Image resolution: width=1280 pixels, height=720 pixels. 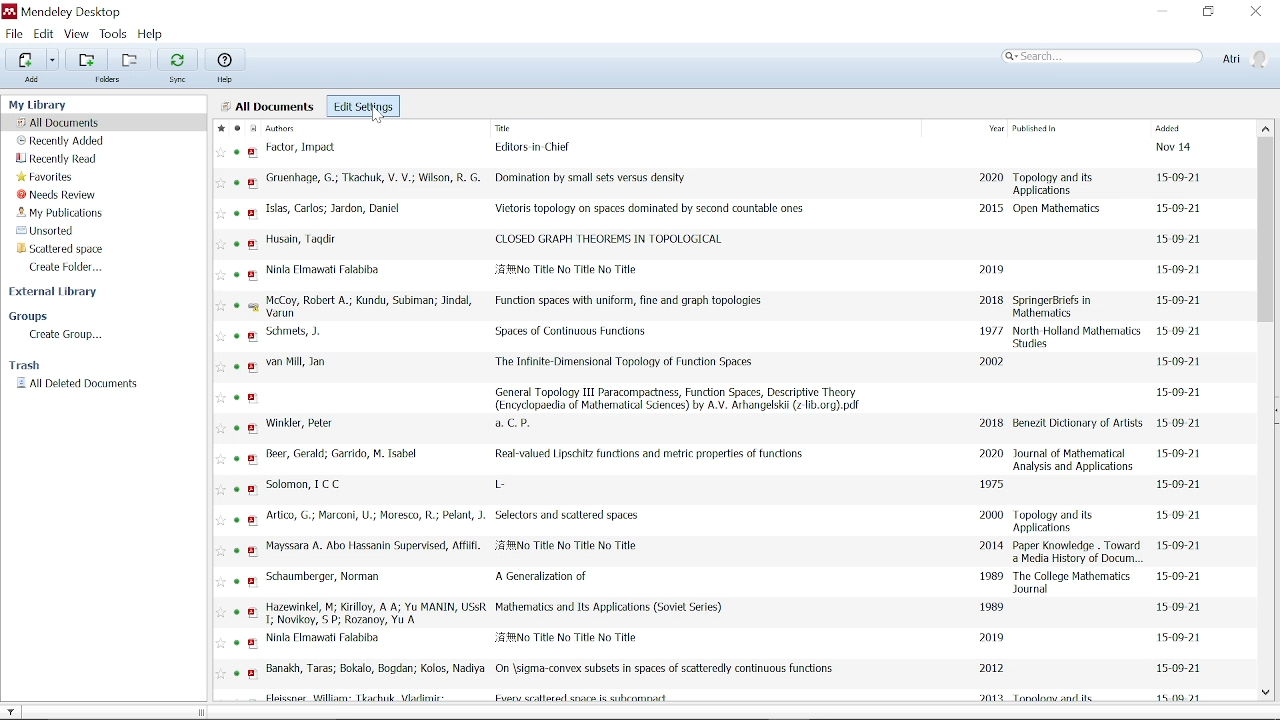 What do you see at coordinates (996, 128) in the screenshot?
I see `Year` at bounding box center [996, 128].